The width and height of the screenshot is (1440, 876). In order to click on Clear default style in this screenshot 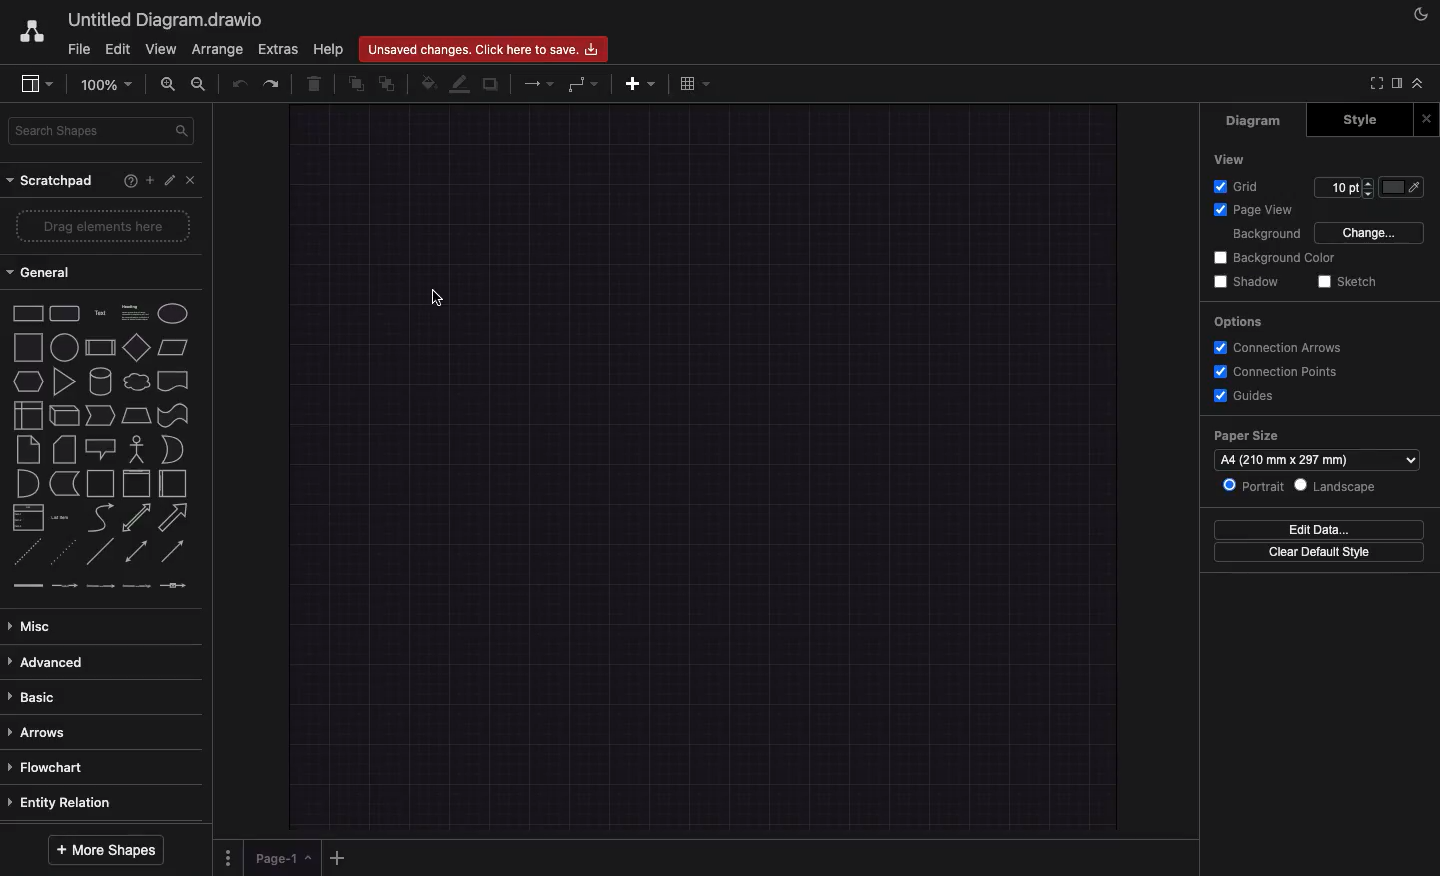, I will do `click(1318, 553)`.